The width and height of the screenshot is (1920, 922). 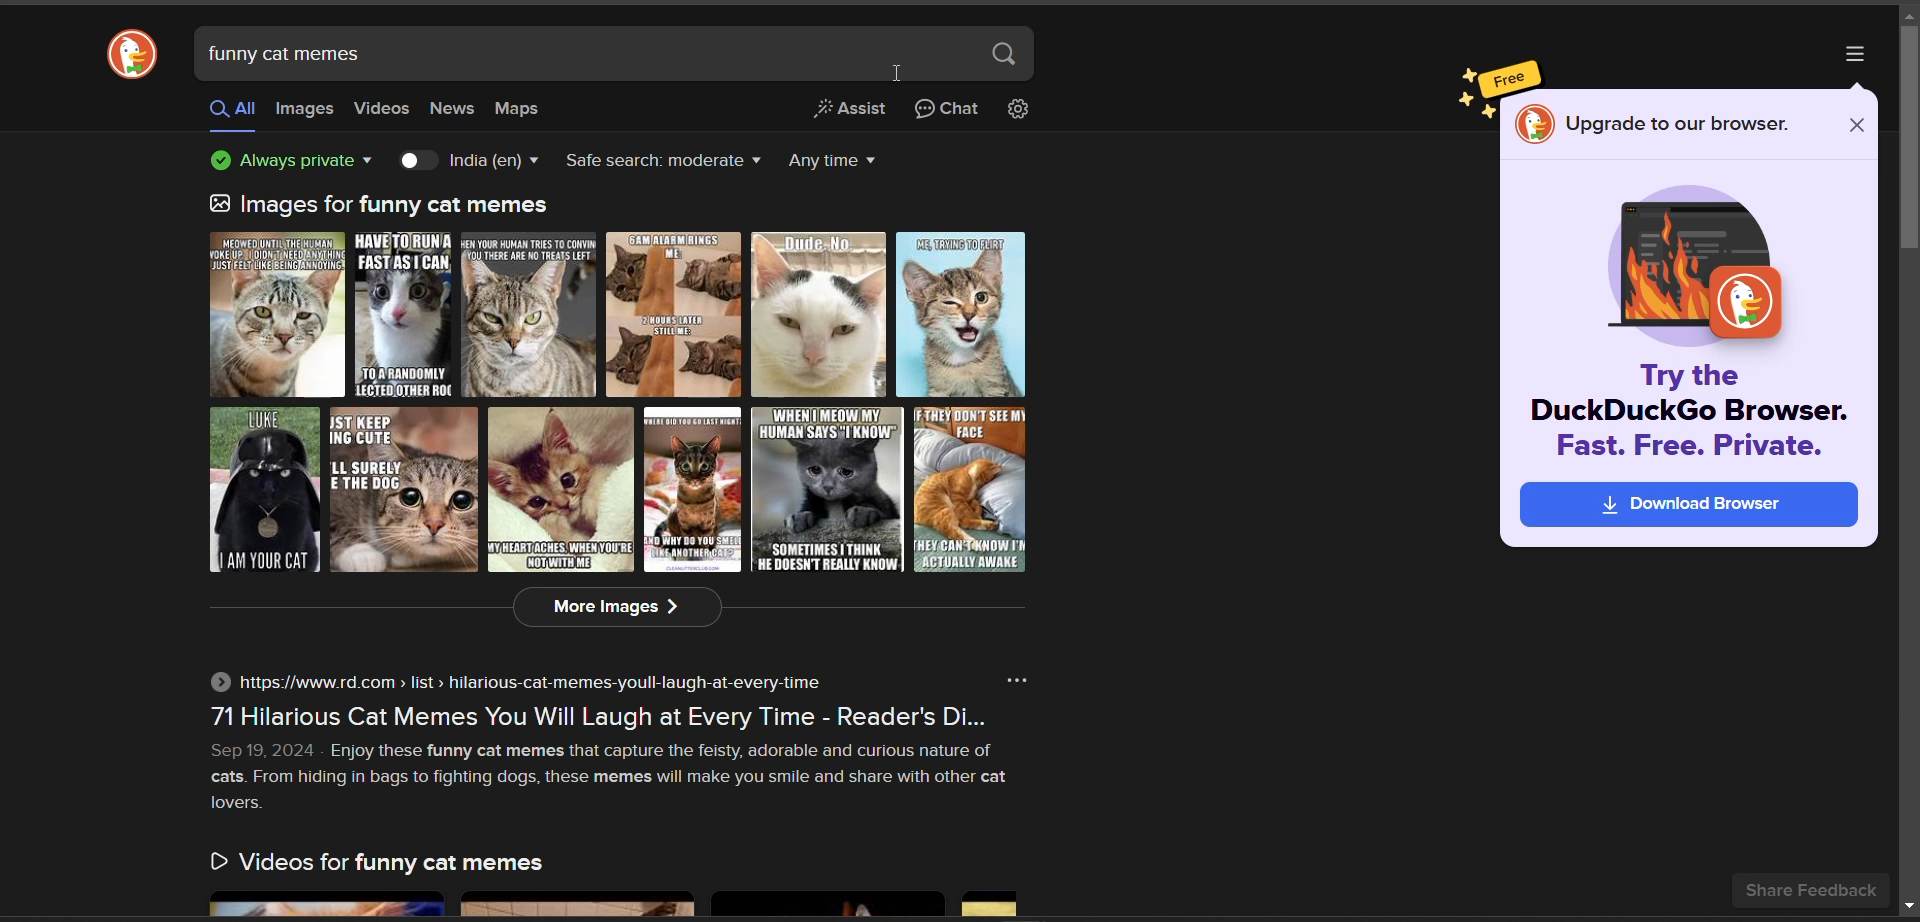 What do you see at coordinates (1856, 126) in the screenshot?
I see `close` at bounding box center [1856, 126].